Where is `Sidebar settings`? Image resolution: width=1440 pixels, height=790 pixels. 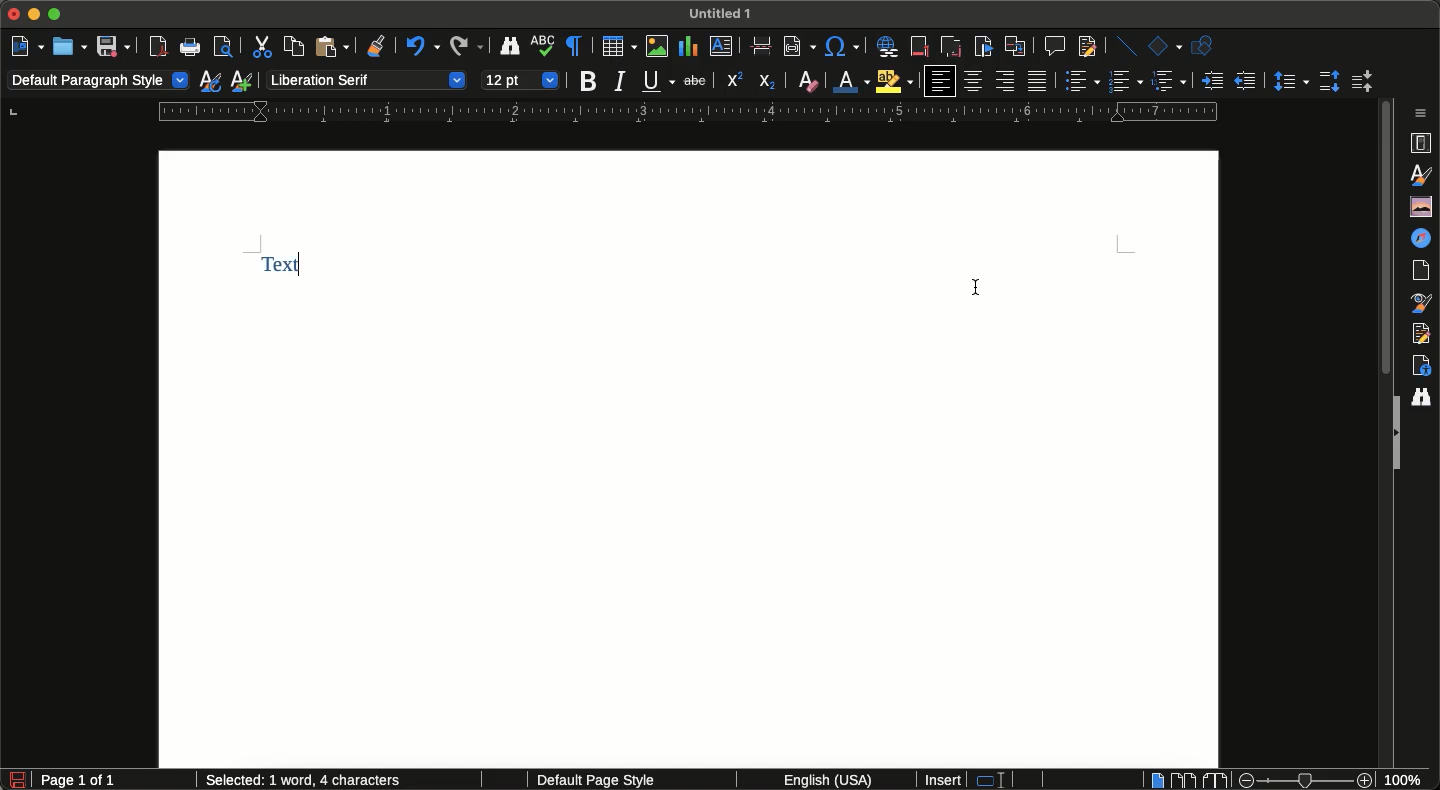
Sidebar settings is located at coordinates (1425, 112).